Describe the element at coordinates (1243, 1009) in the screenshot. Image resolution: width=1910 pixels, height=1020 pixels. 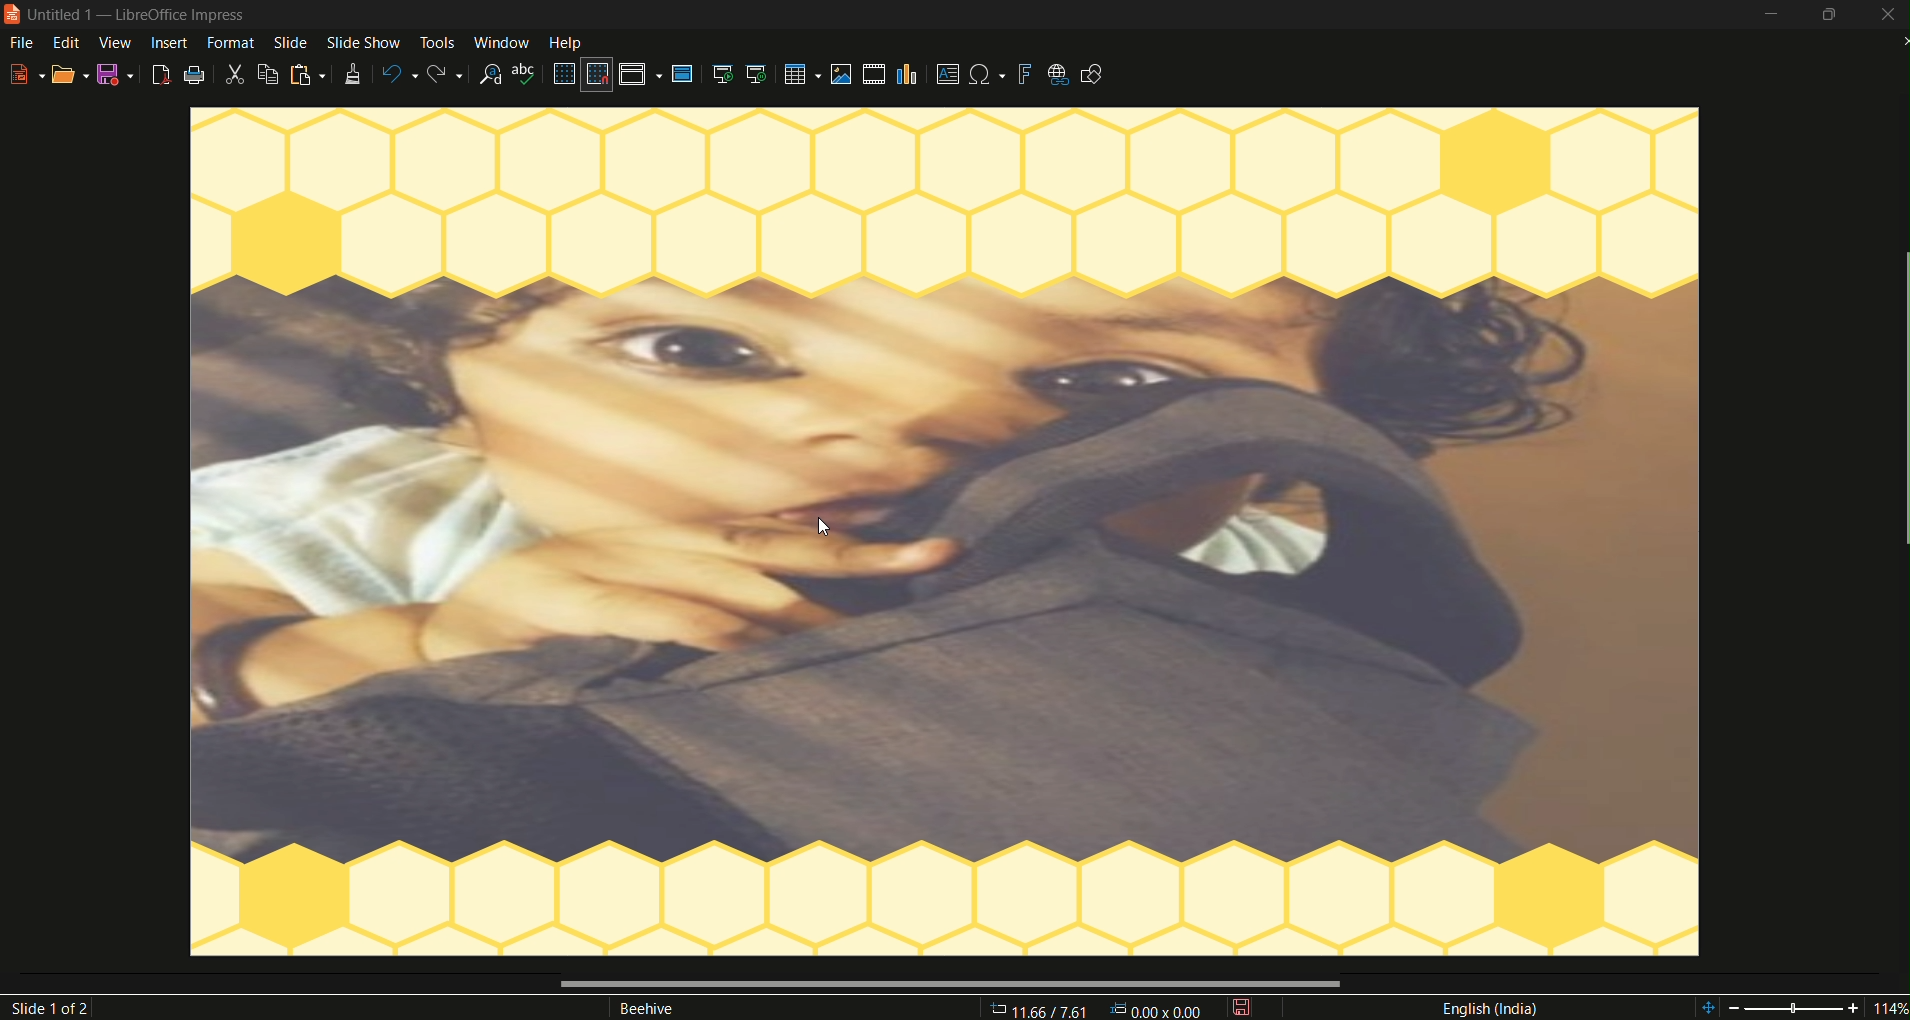
I see `save` at that location.